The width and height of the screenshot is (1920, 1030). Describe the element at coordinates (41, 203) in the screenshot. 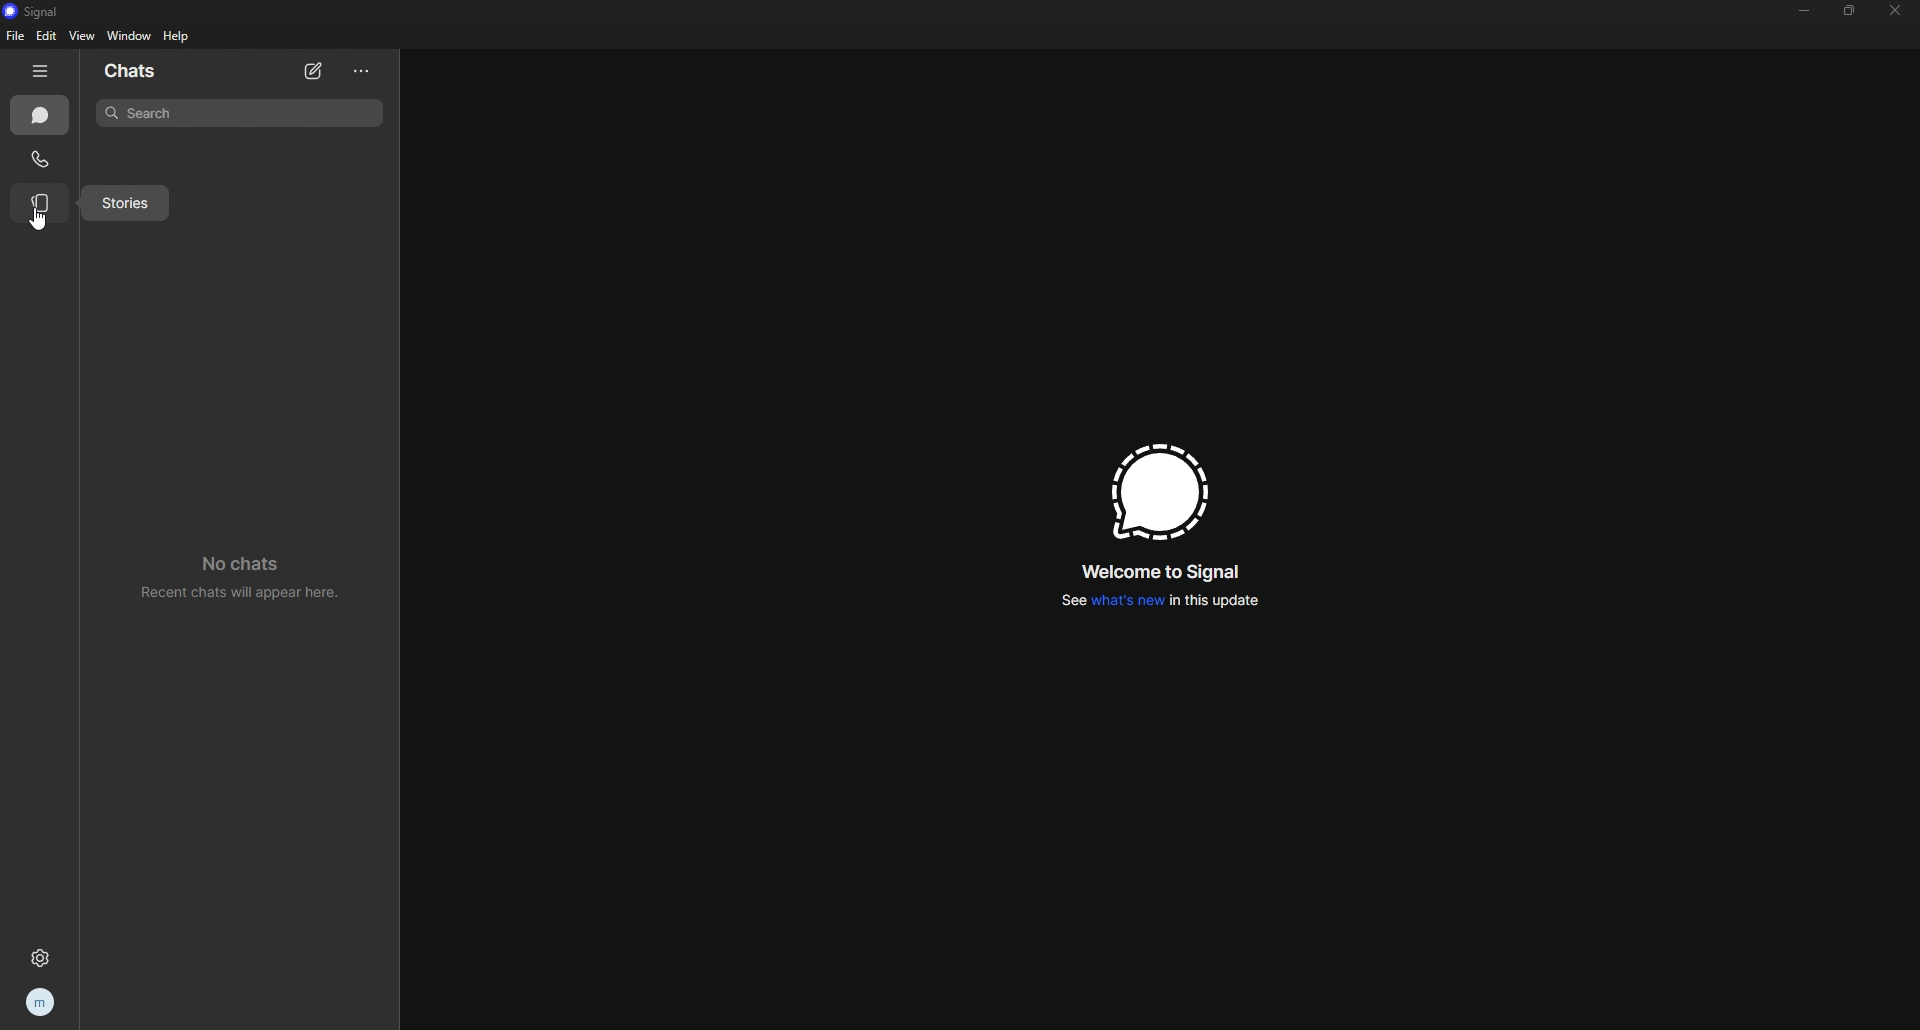

I see `stories` at that location.